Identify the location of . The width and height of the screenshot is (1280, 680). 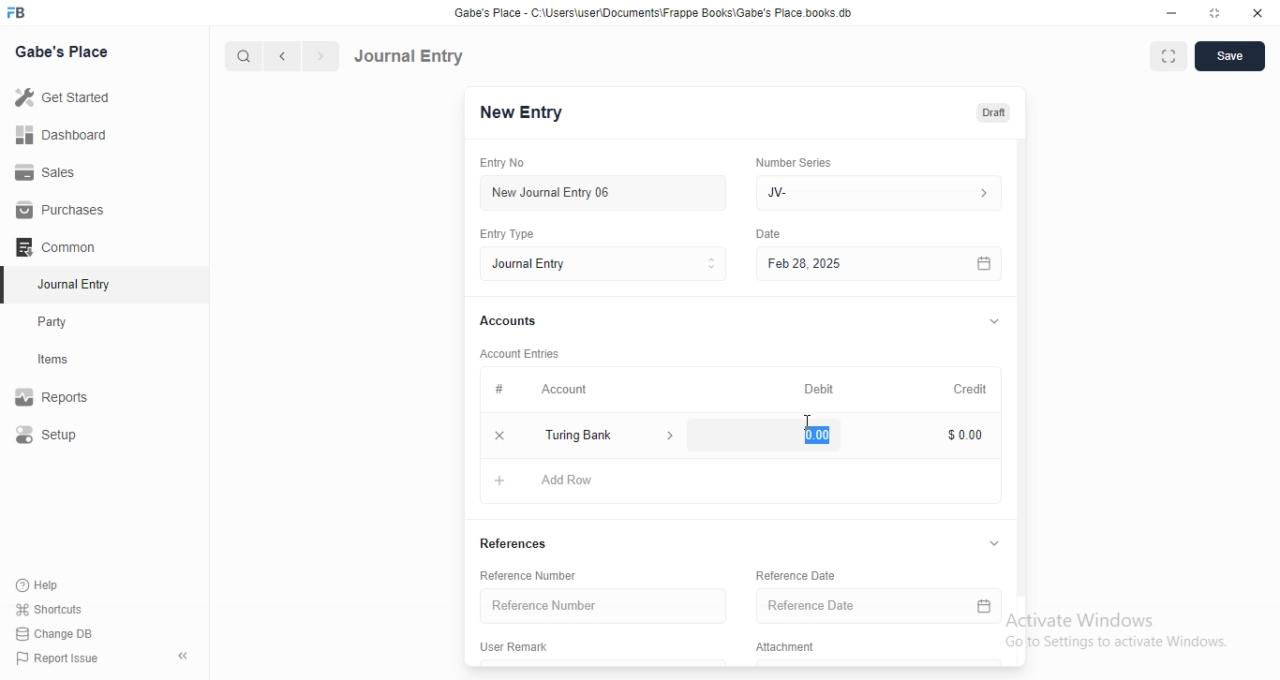
(771, 236).